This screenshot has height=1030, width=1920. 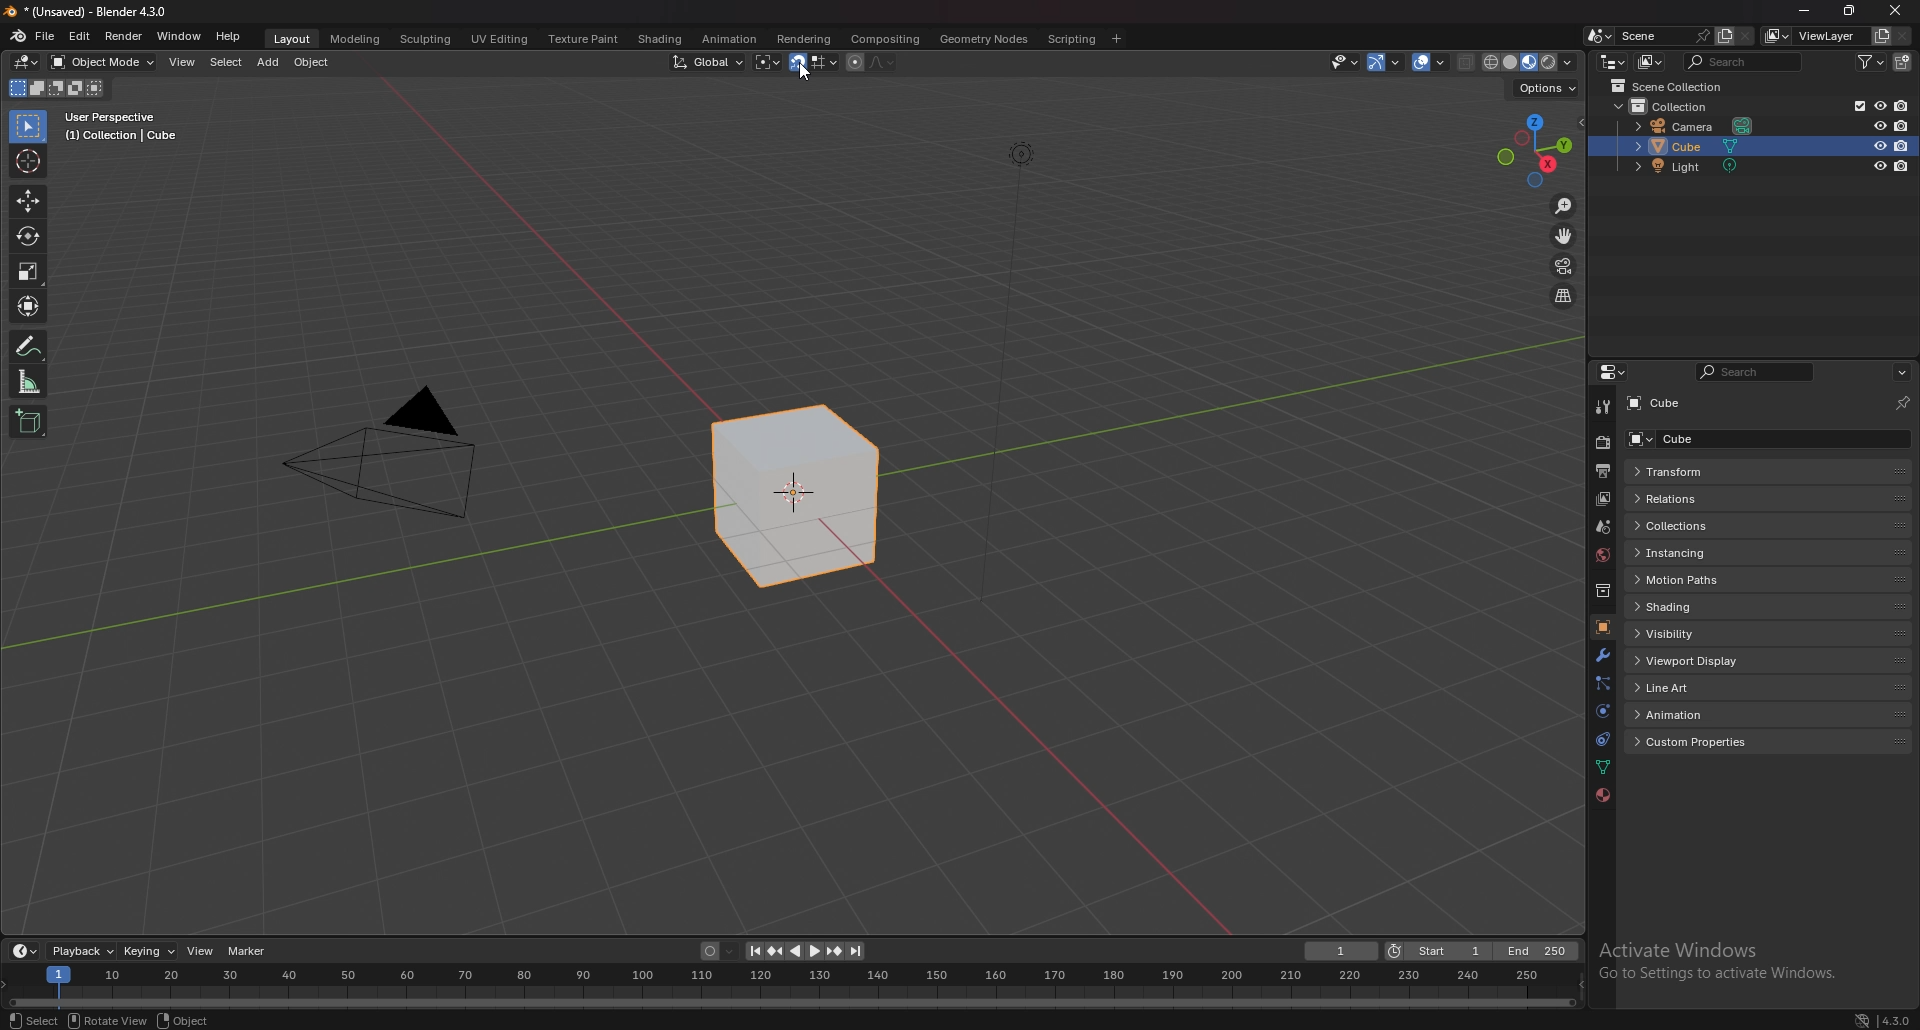 I want to click on selectibility and visibility, so click(x=1346, y=63).